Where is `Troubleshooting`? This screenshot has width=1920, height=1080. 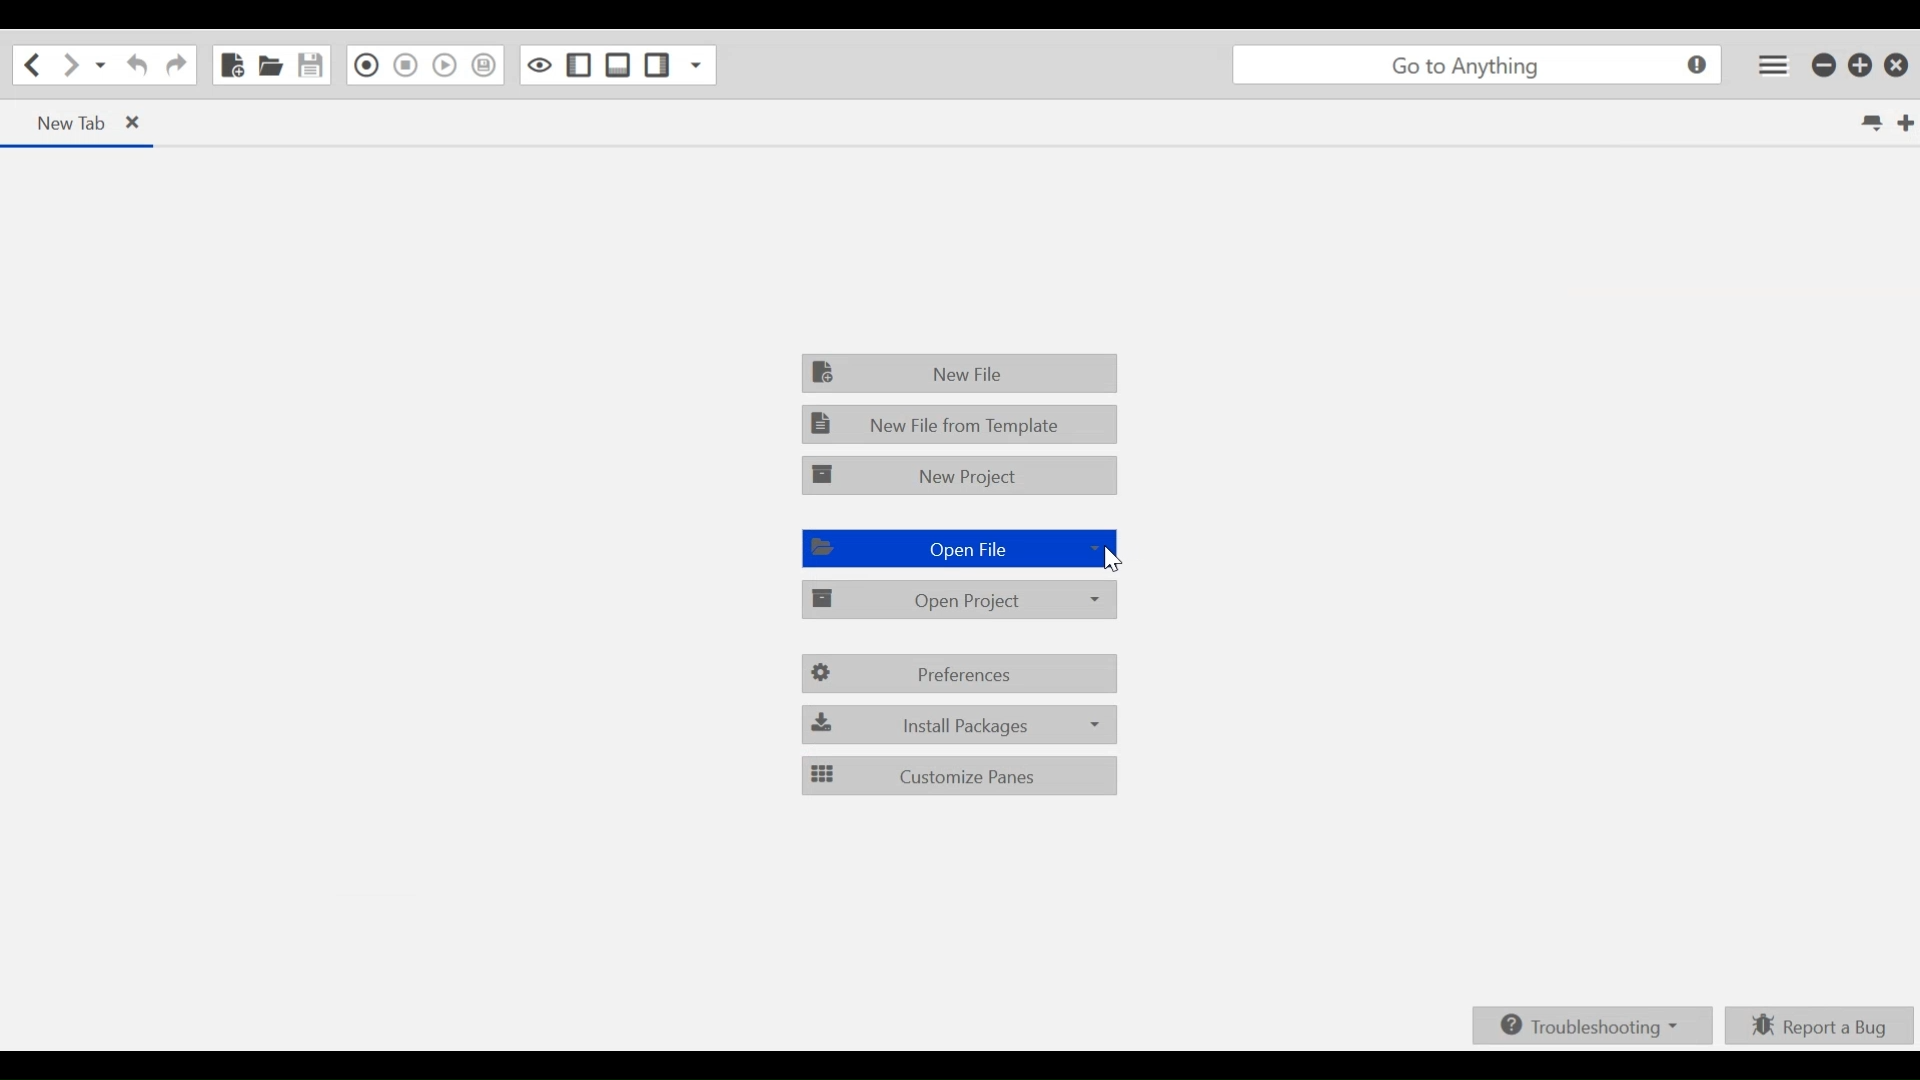
Troubleshooting is located at coordinates (1593, 1026).